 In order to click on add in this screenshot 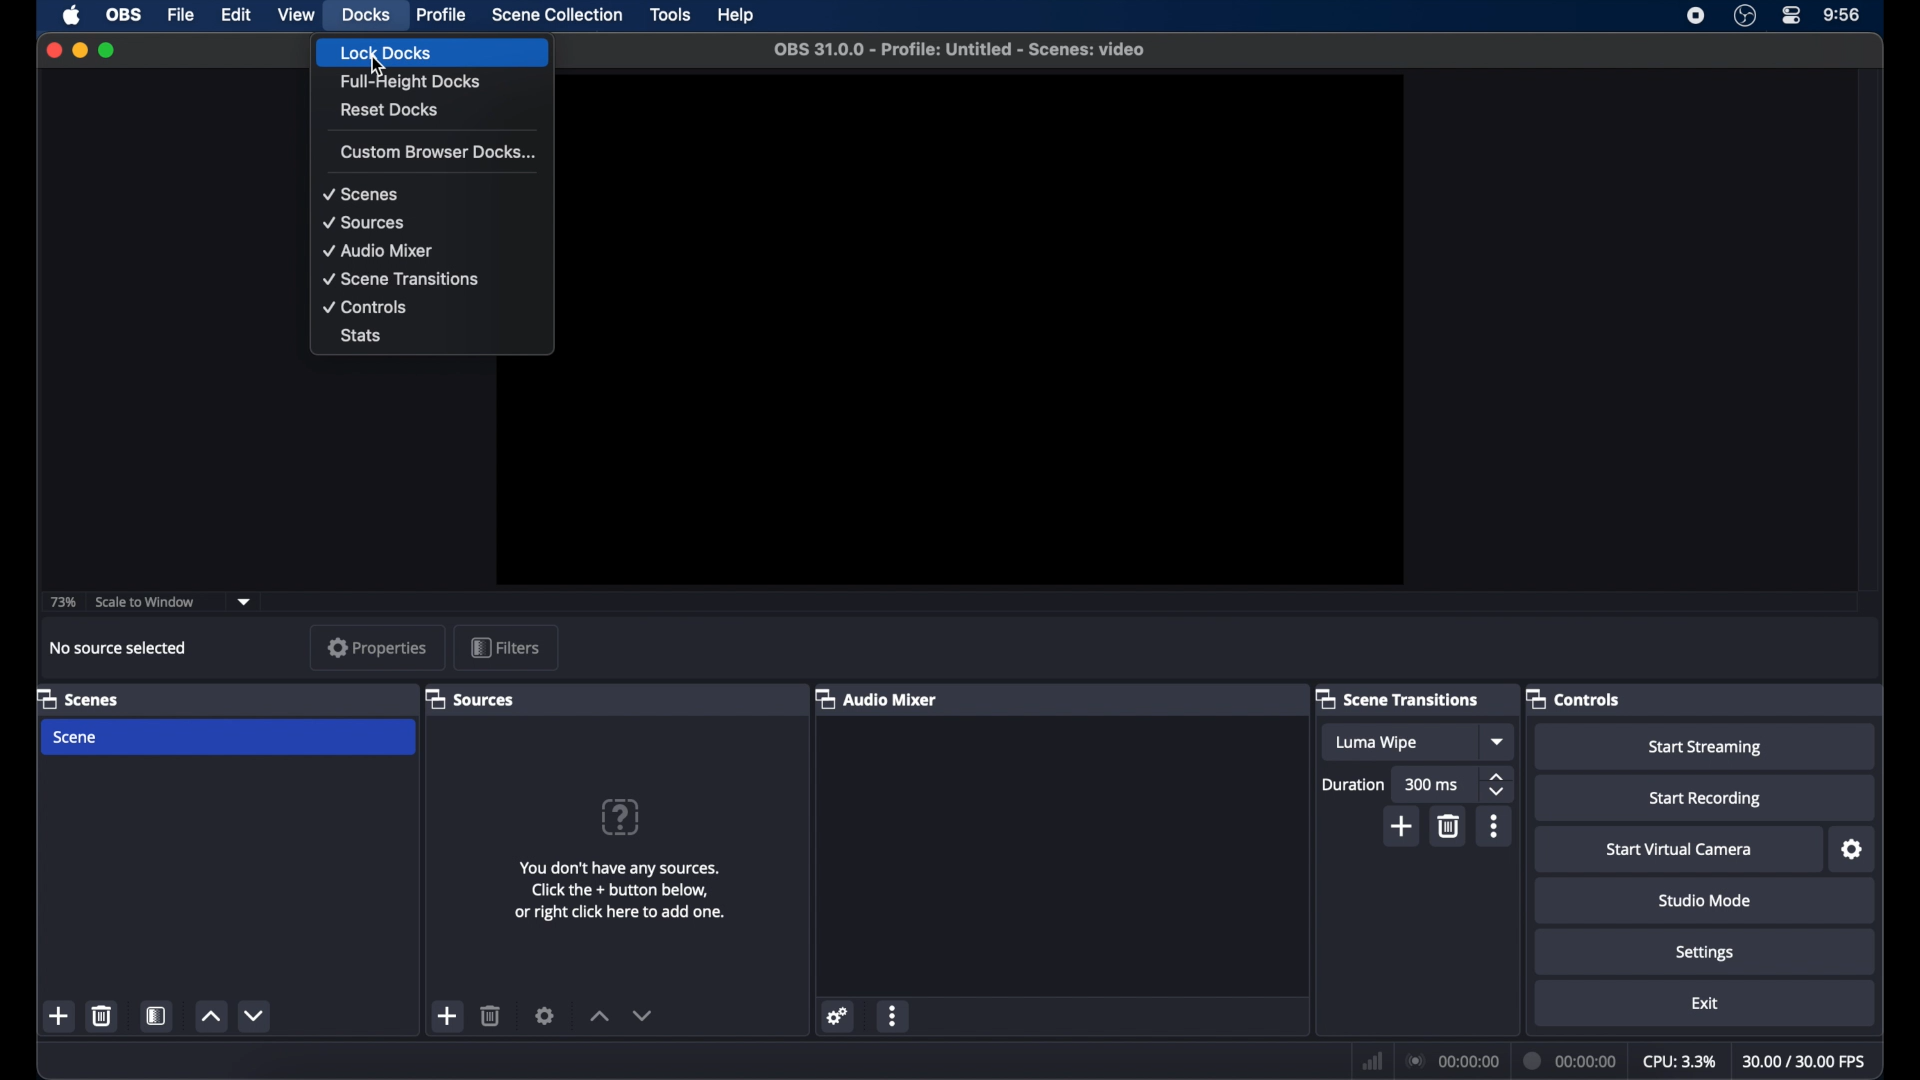, I will do `click(1402, 826)`.